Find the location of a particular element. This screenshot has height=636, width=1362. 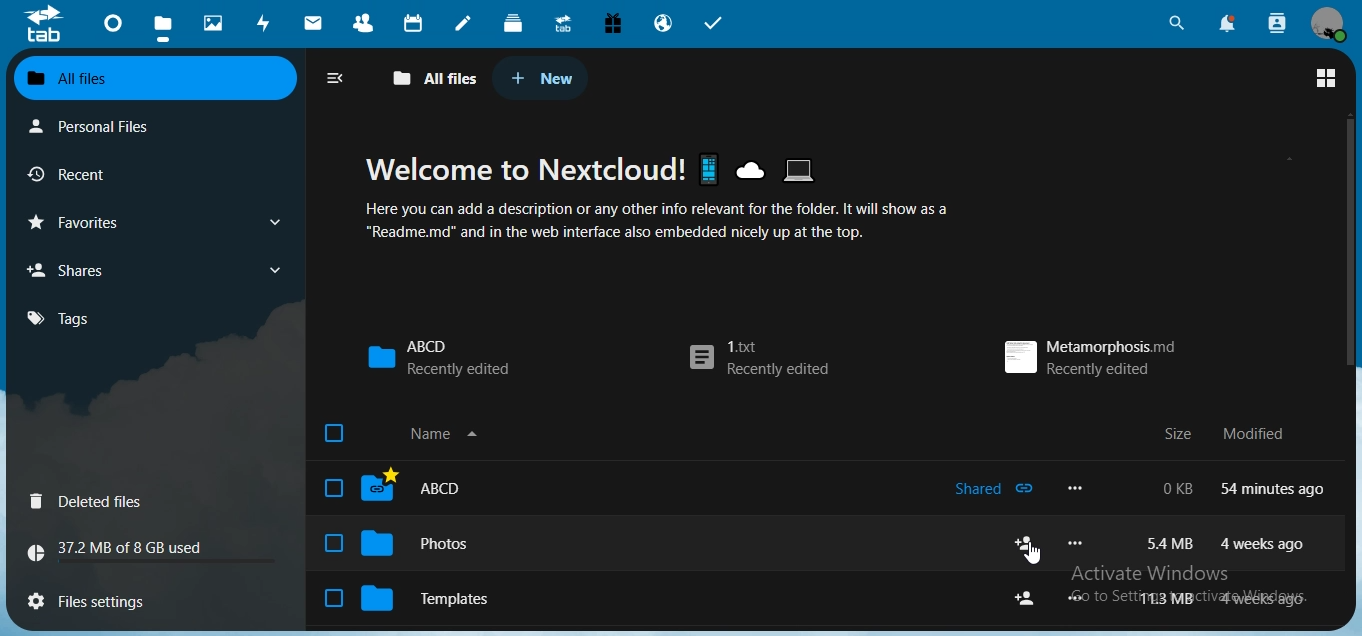

dashboard is located at coordinates (115, 29).